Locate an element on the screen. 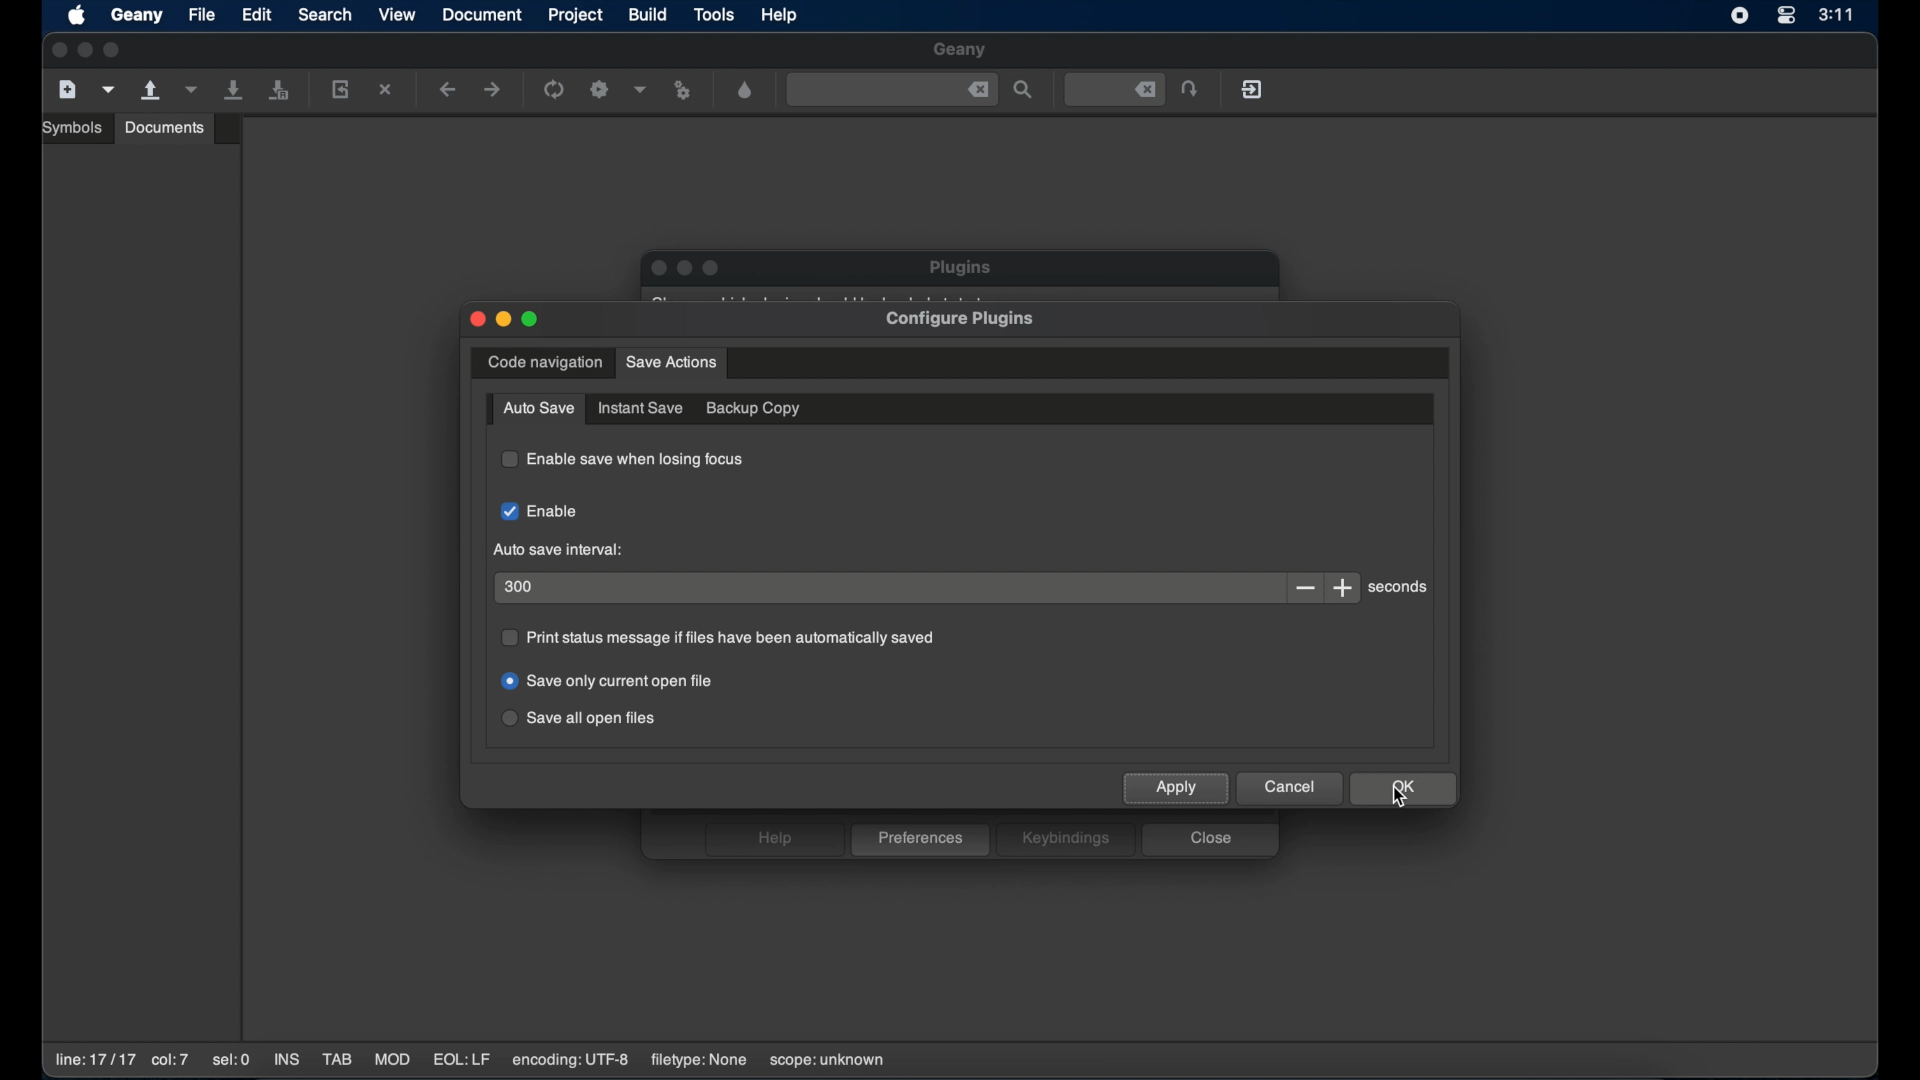 The image size is (1920, 1080). print status message if files  have been automatically saved radio button is located at coordinates (719, 637).